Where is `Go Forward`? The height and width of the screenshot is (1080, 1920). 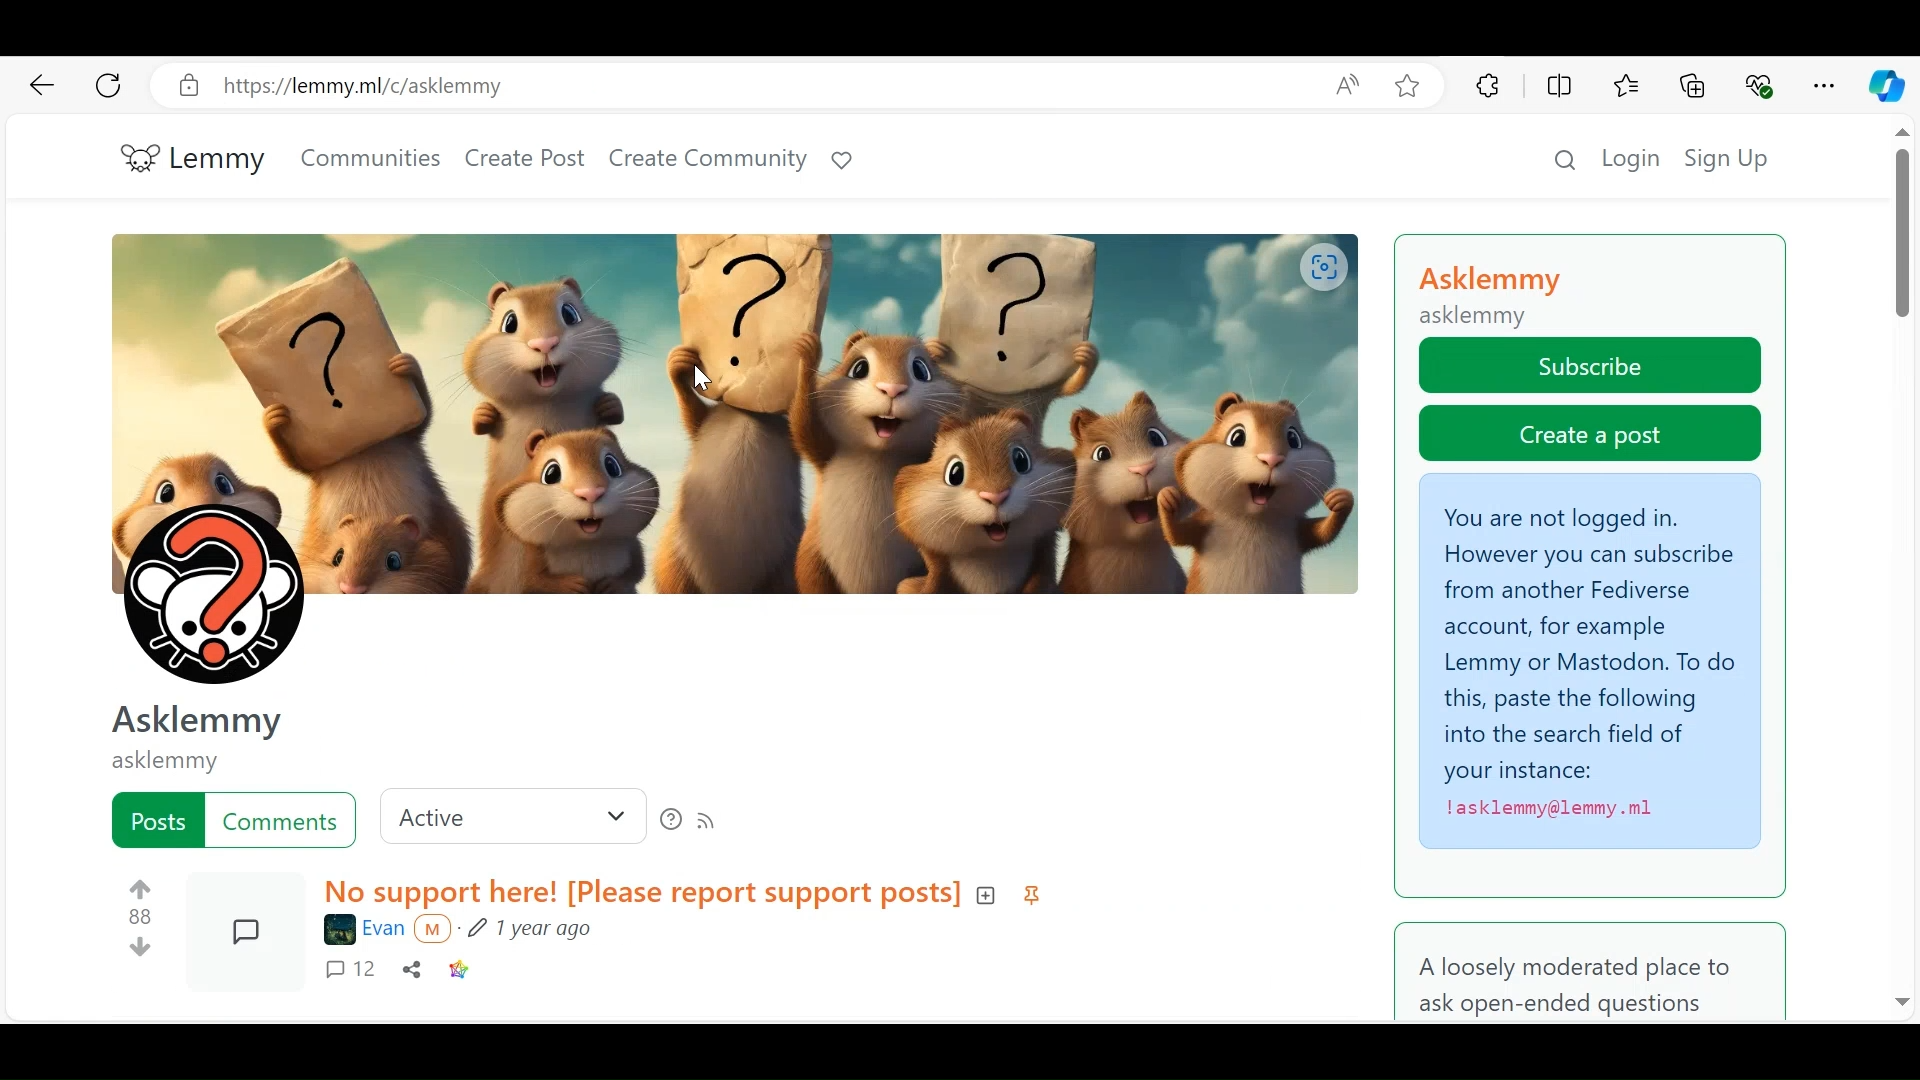
Go Forward is located at coordinates (109, 86).